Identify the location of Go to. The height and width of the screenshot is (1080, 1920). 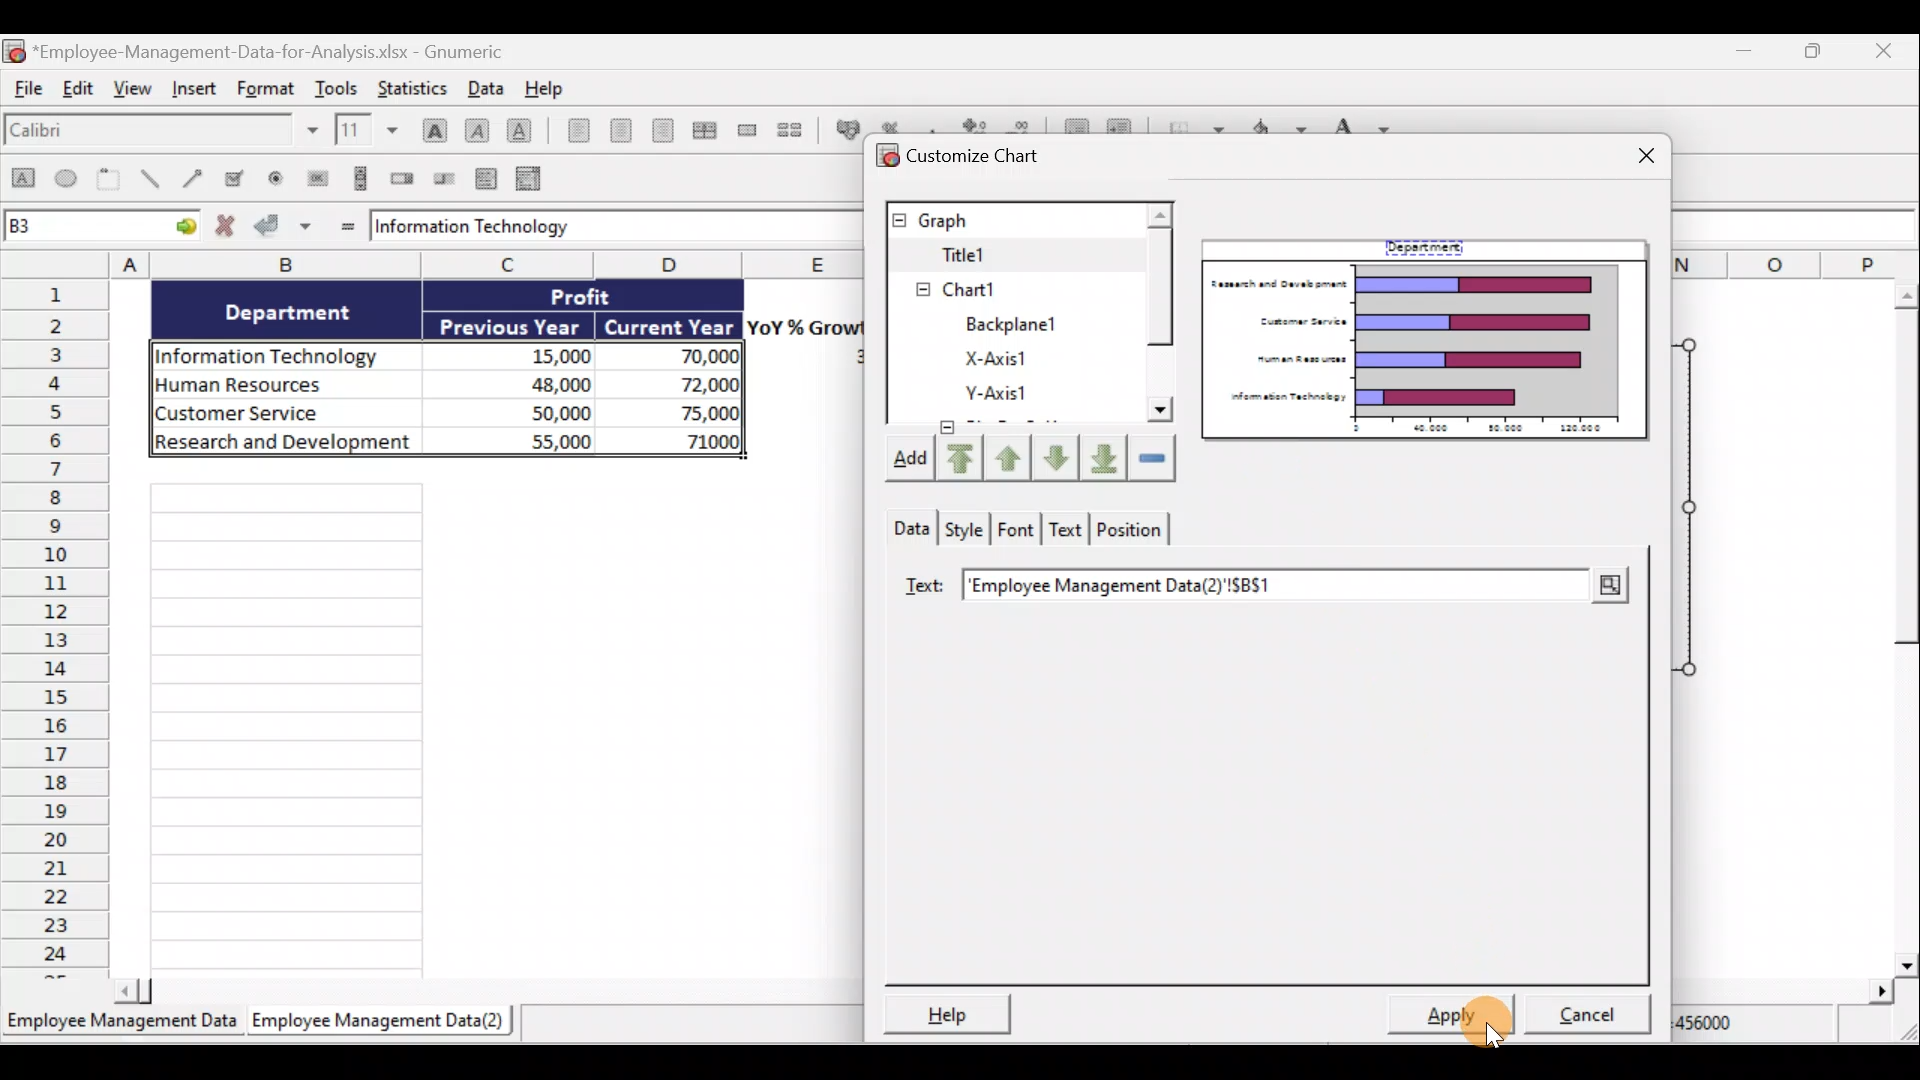
(182, 229).